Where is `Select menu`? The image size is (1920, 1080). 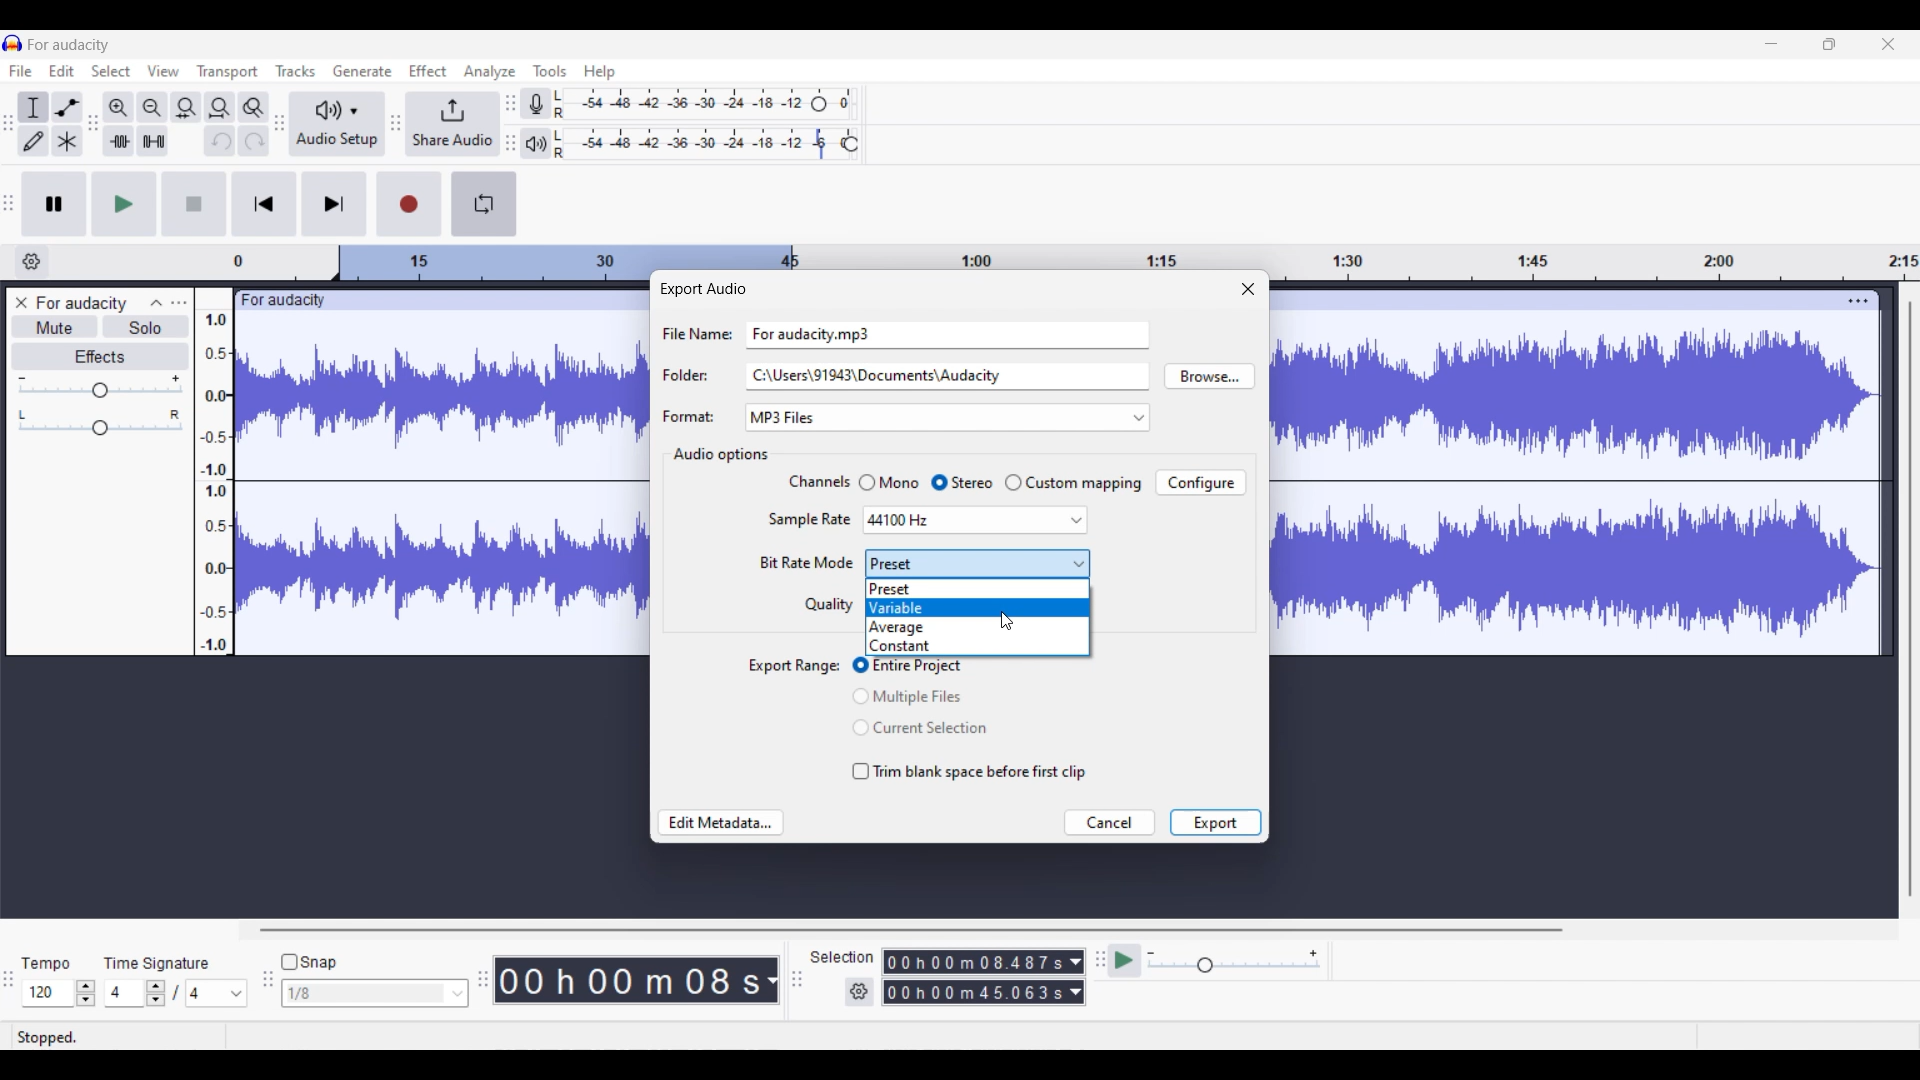 Select menu is located at coordinates (111, 71).